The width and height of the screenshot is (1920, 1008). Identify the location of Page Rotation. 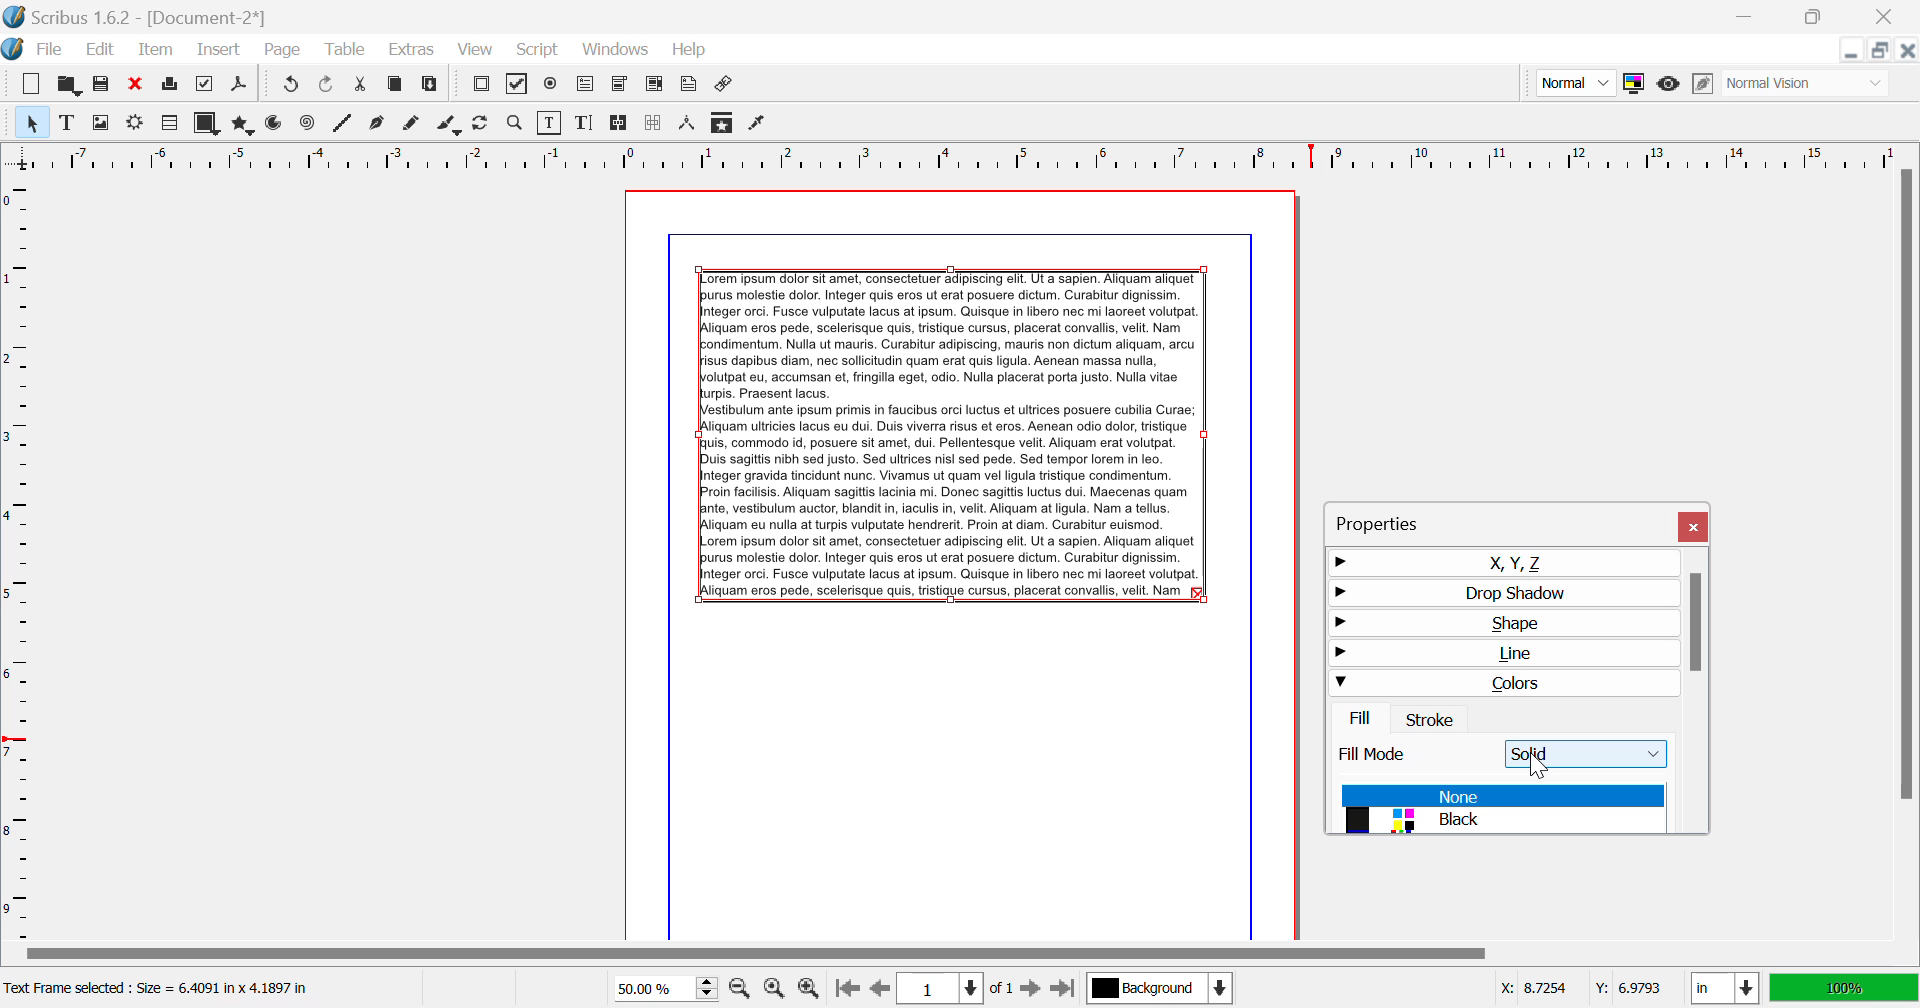
(485, 125).